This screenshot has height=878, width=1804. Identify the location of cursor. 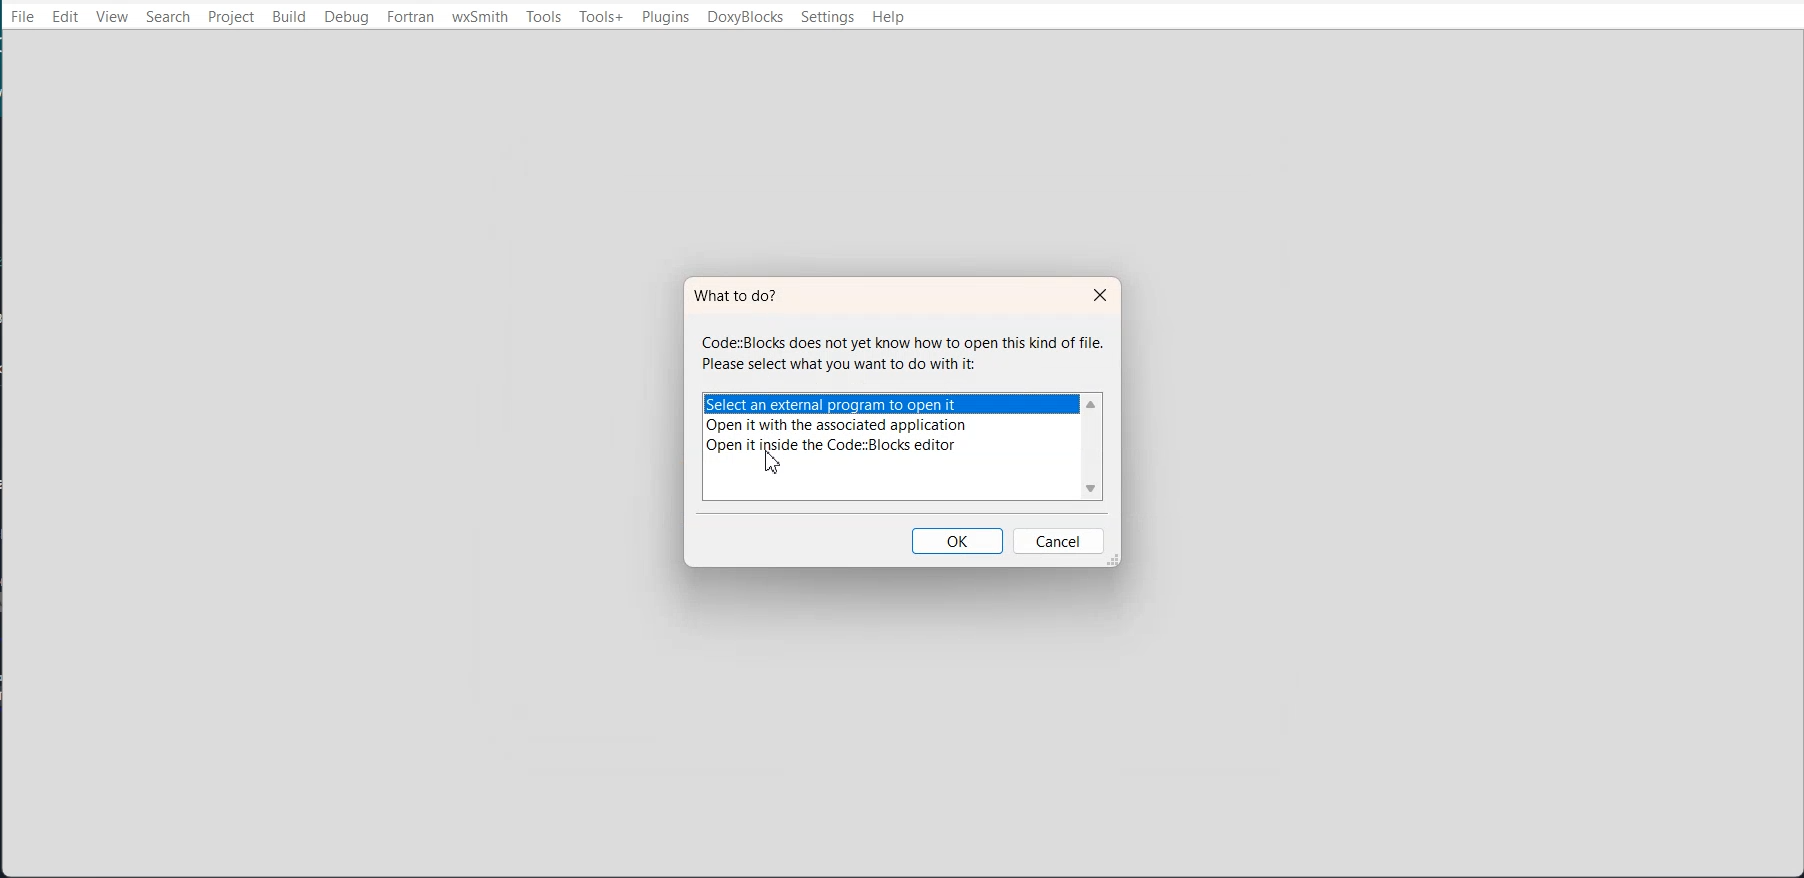
(772, 460).